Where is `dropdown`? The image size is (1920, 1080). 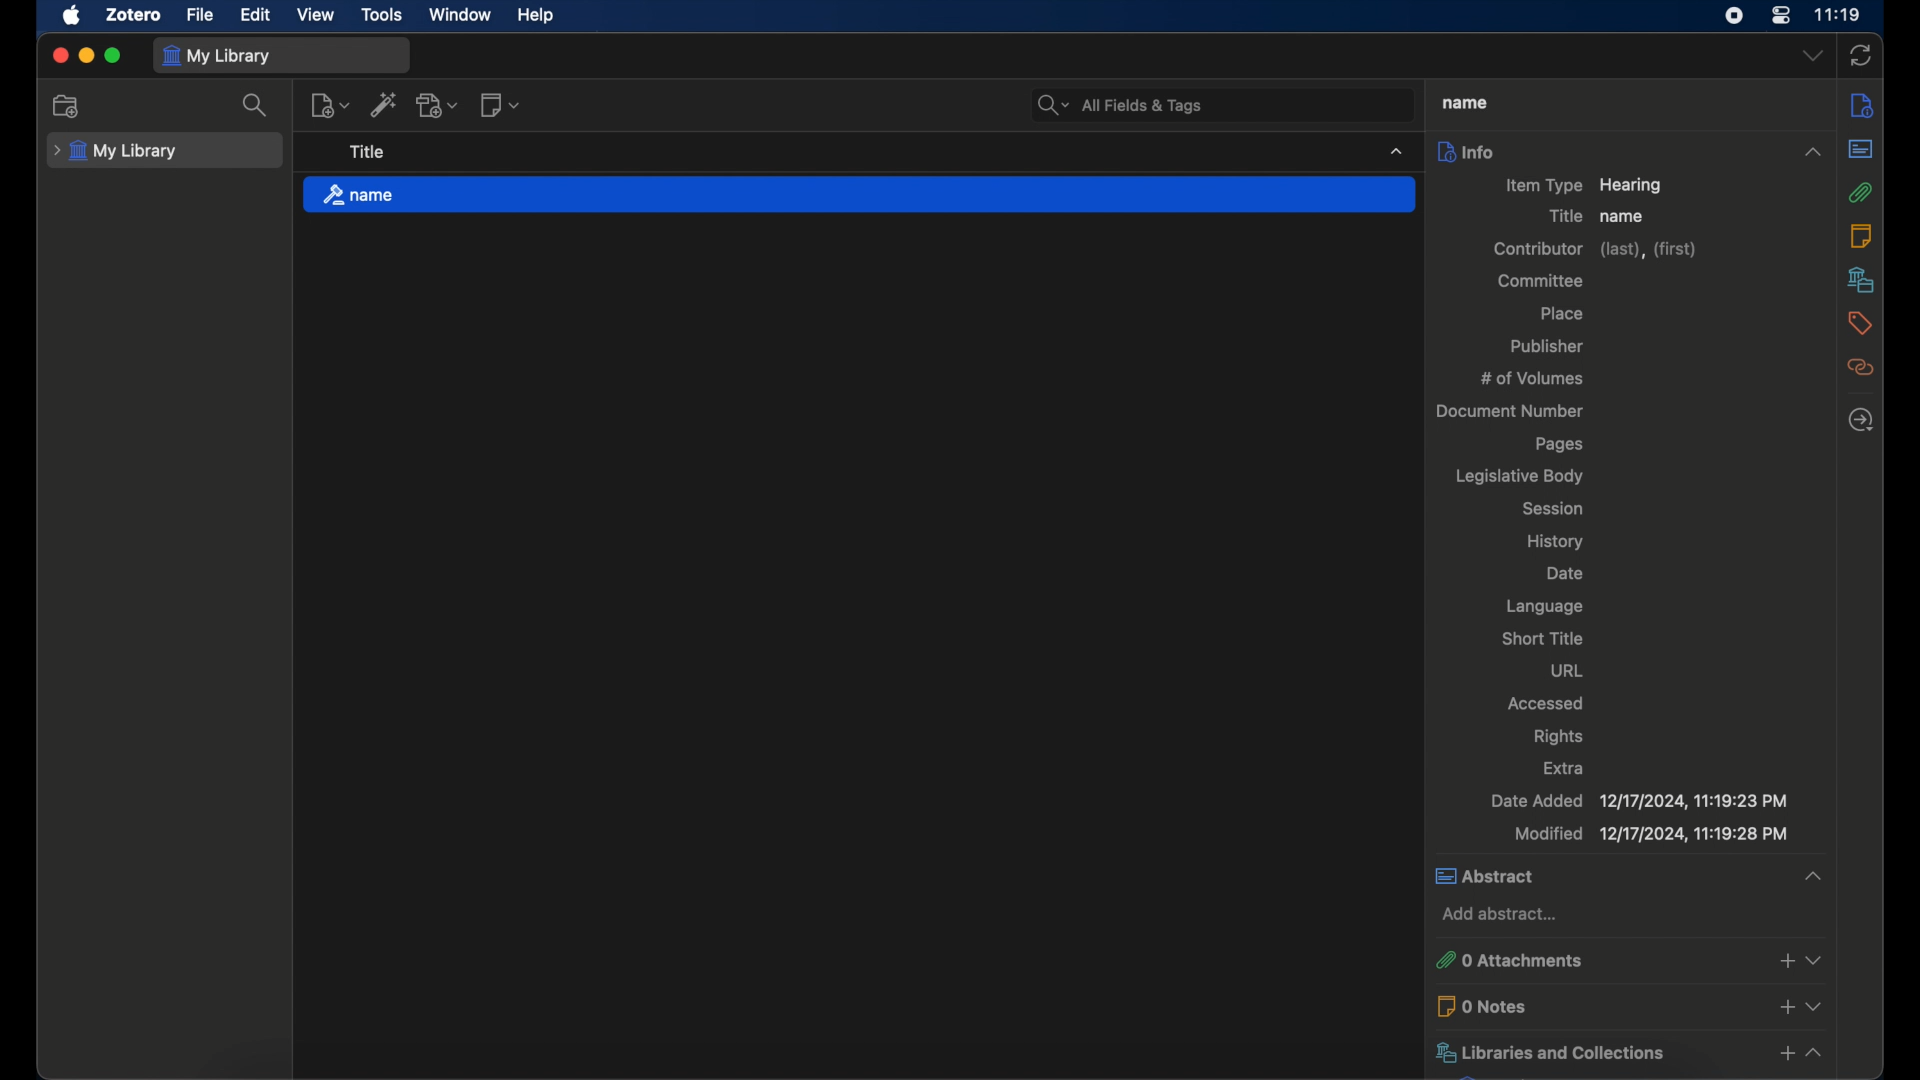 dropdown is located at coordinates (1394, 150).